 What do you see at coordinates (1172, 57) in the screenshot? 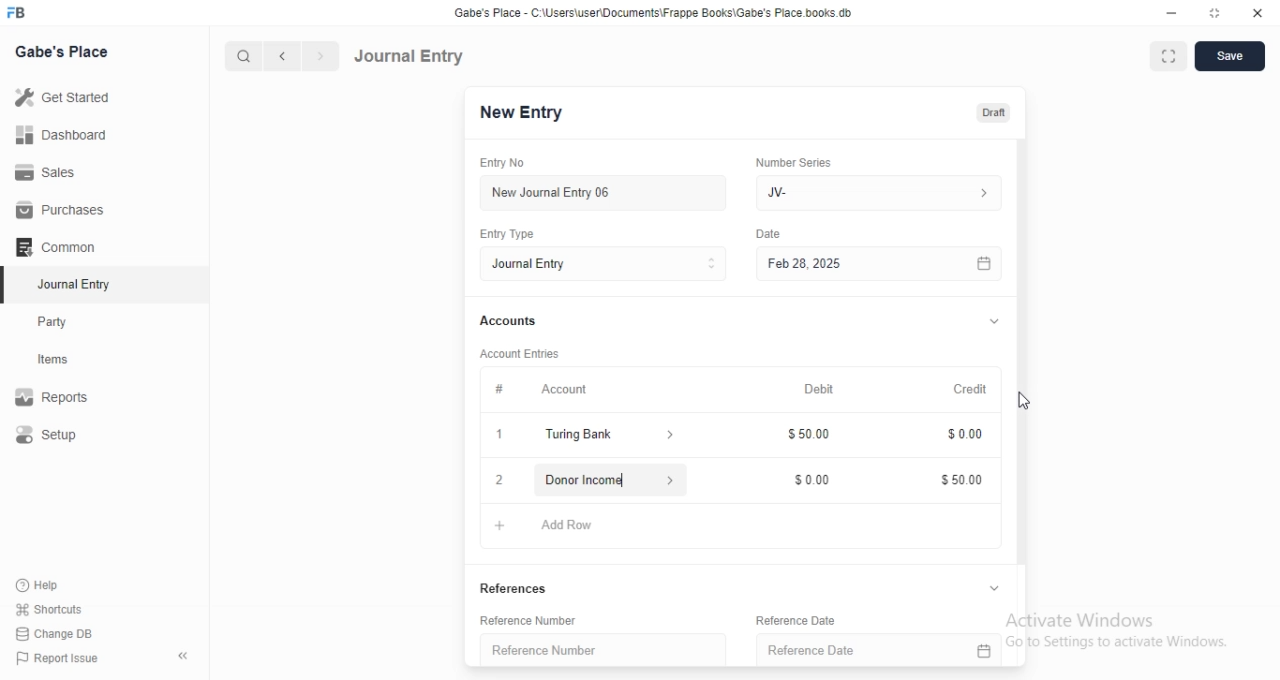
I see `full screen` at bounding box center [1172, 57].